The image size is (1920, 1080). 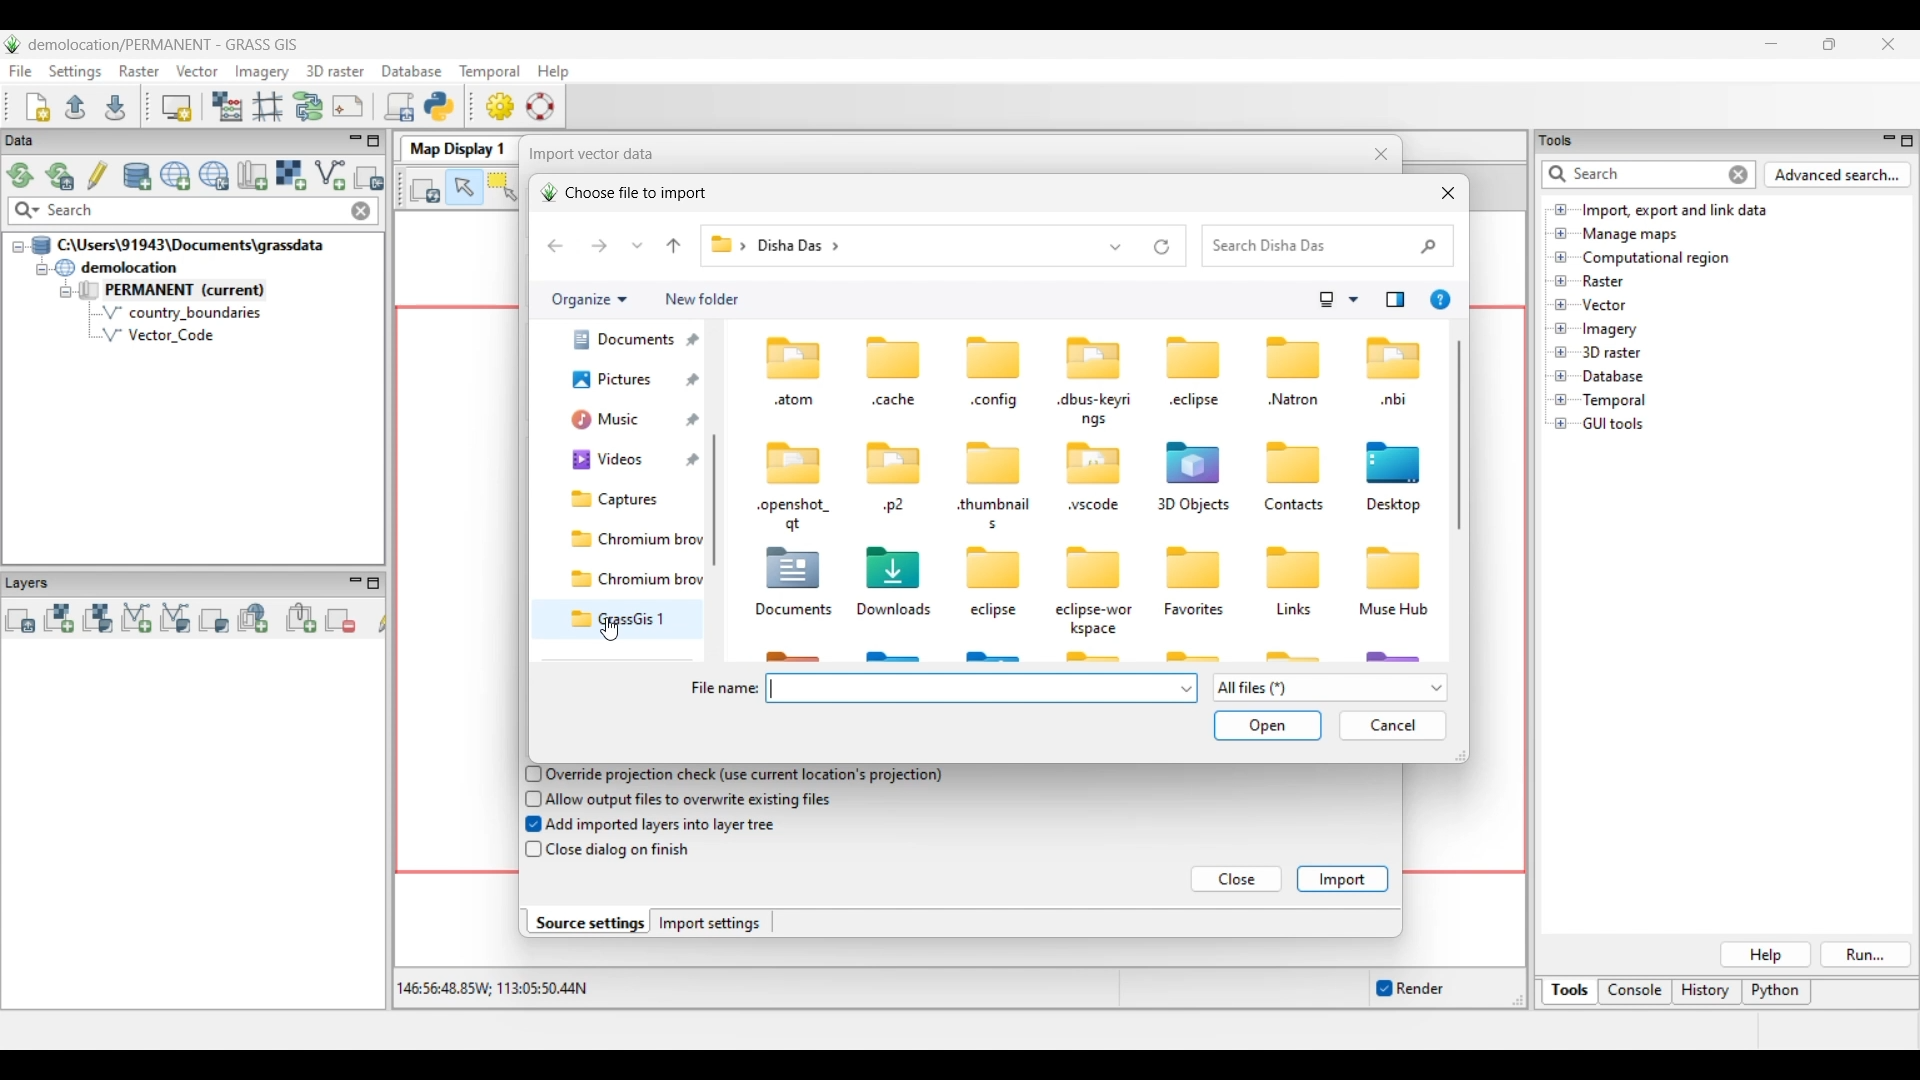 What do you see at coordinates (1294, 613) in the screenshot?
I see `Links` at bounding box center [1294, 613].